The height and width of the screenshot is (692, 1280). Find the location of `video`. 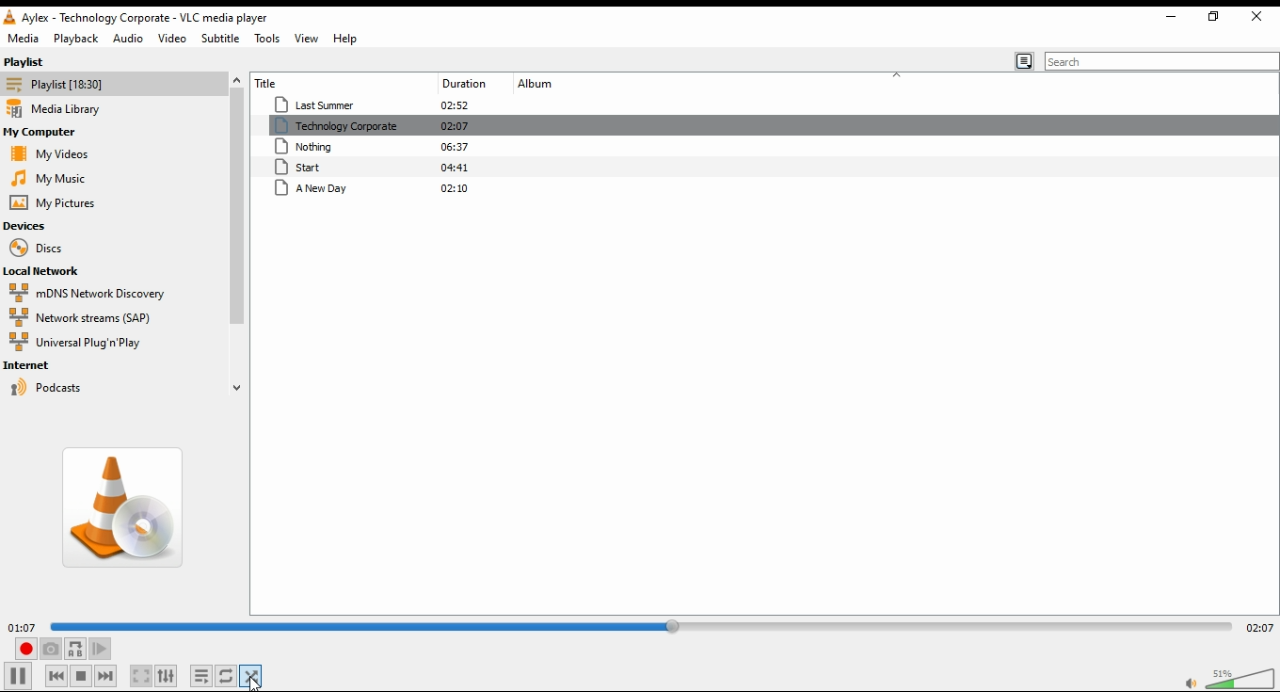

video is located at coordinates (173, 42).